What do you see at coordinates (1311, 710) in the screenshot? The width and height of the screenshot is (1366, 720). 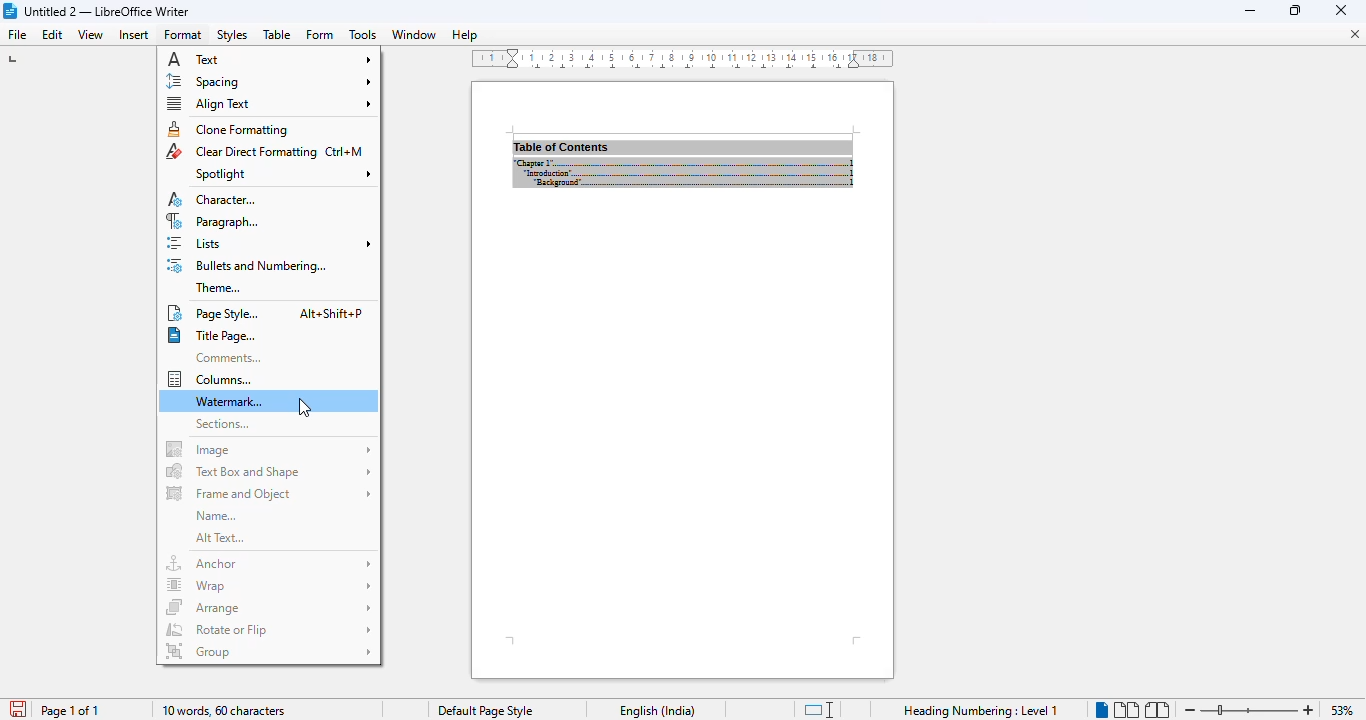 I see `zoom in` at bounding box center [1311, 710].